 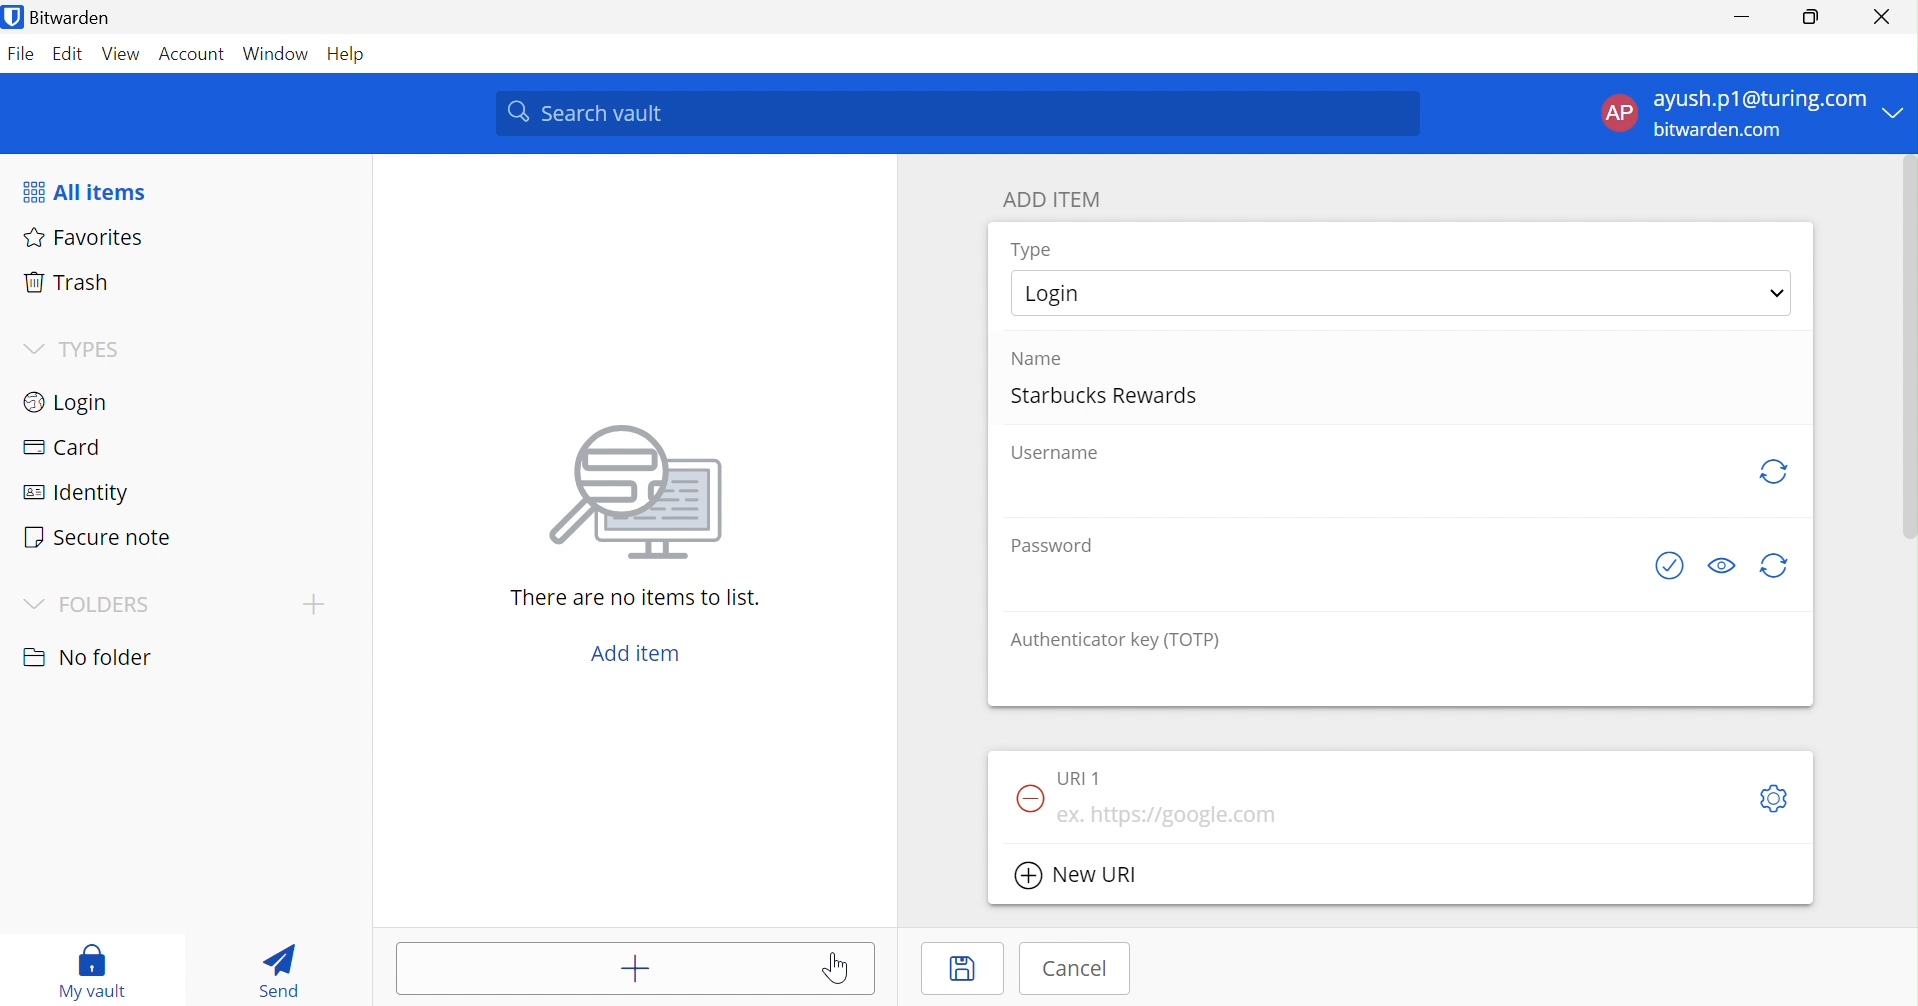 What do you see at coordinates (85, 238) in the screenshot?
I see `Favorites` at bounding box center [85, 238].